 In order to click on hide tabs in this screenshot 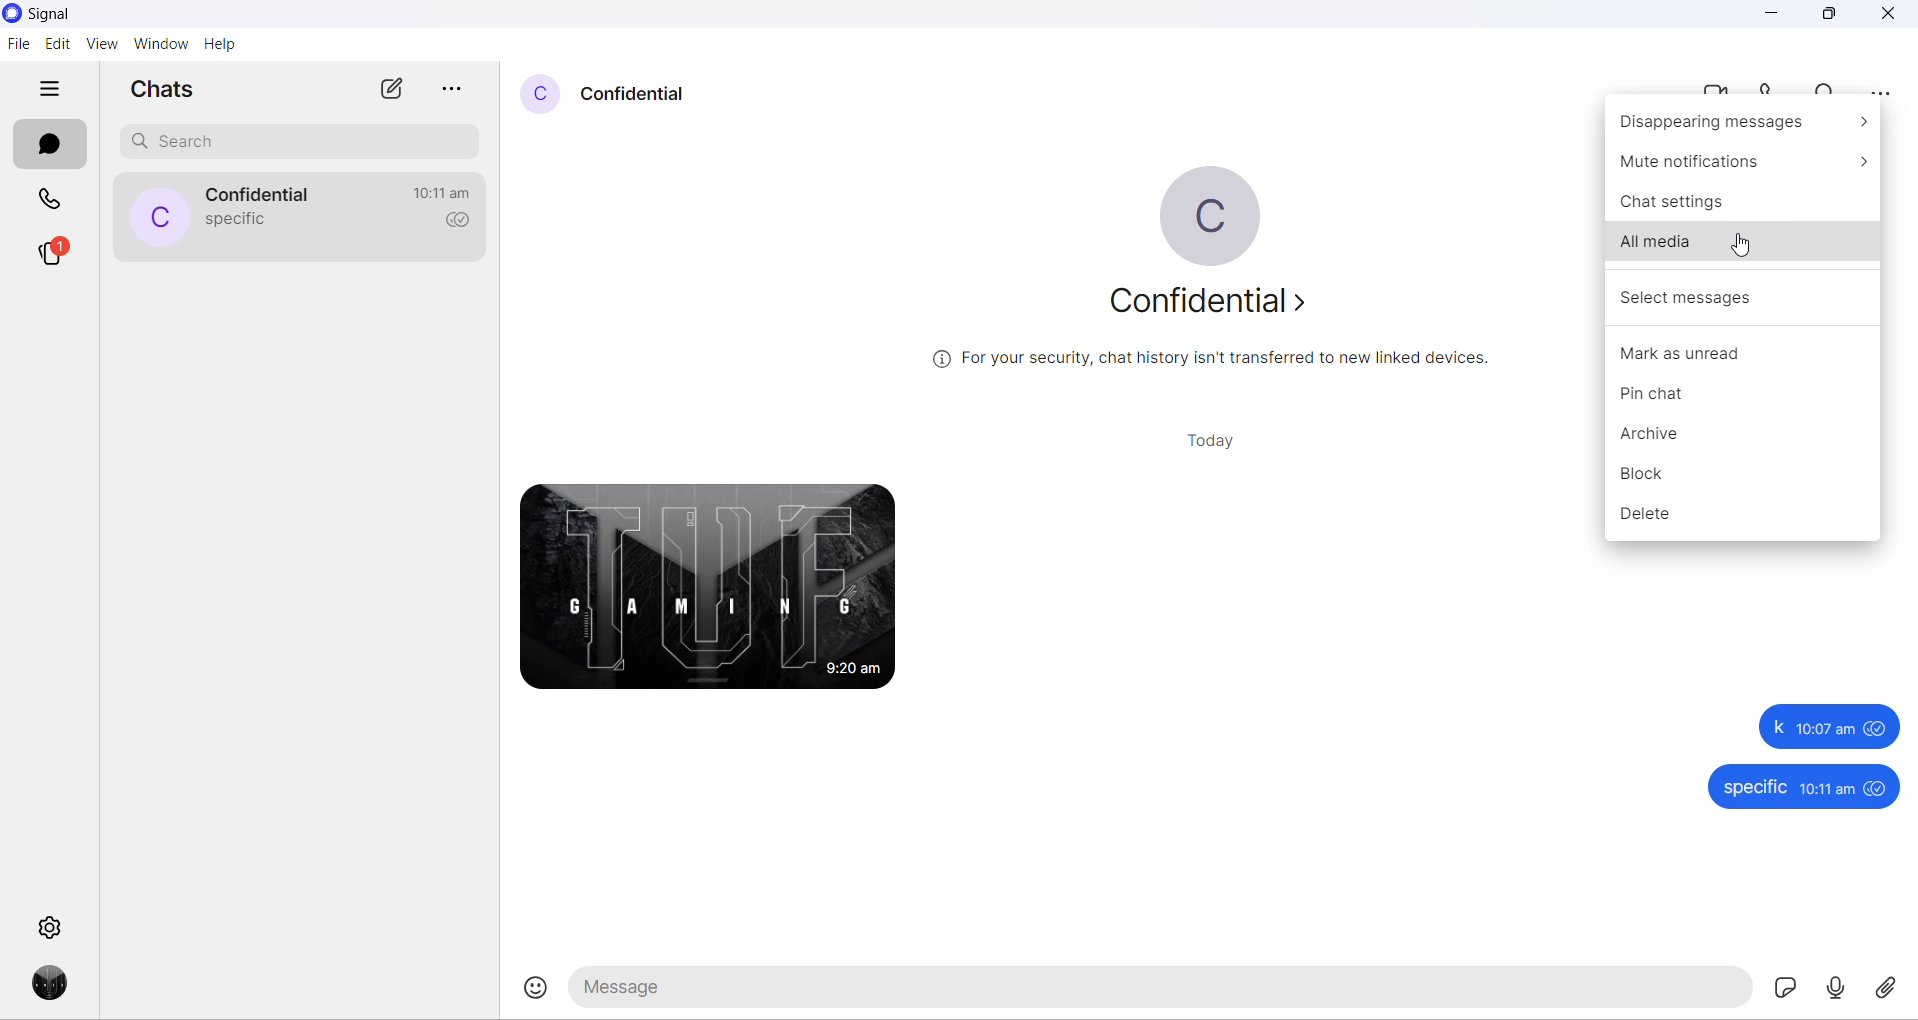, I will do `click(49, 92)`.